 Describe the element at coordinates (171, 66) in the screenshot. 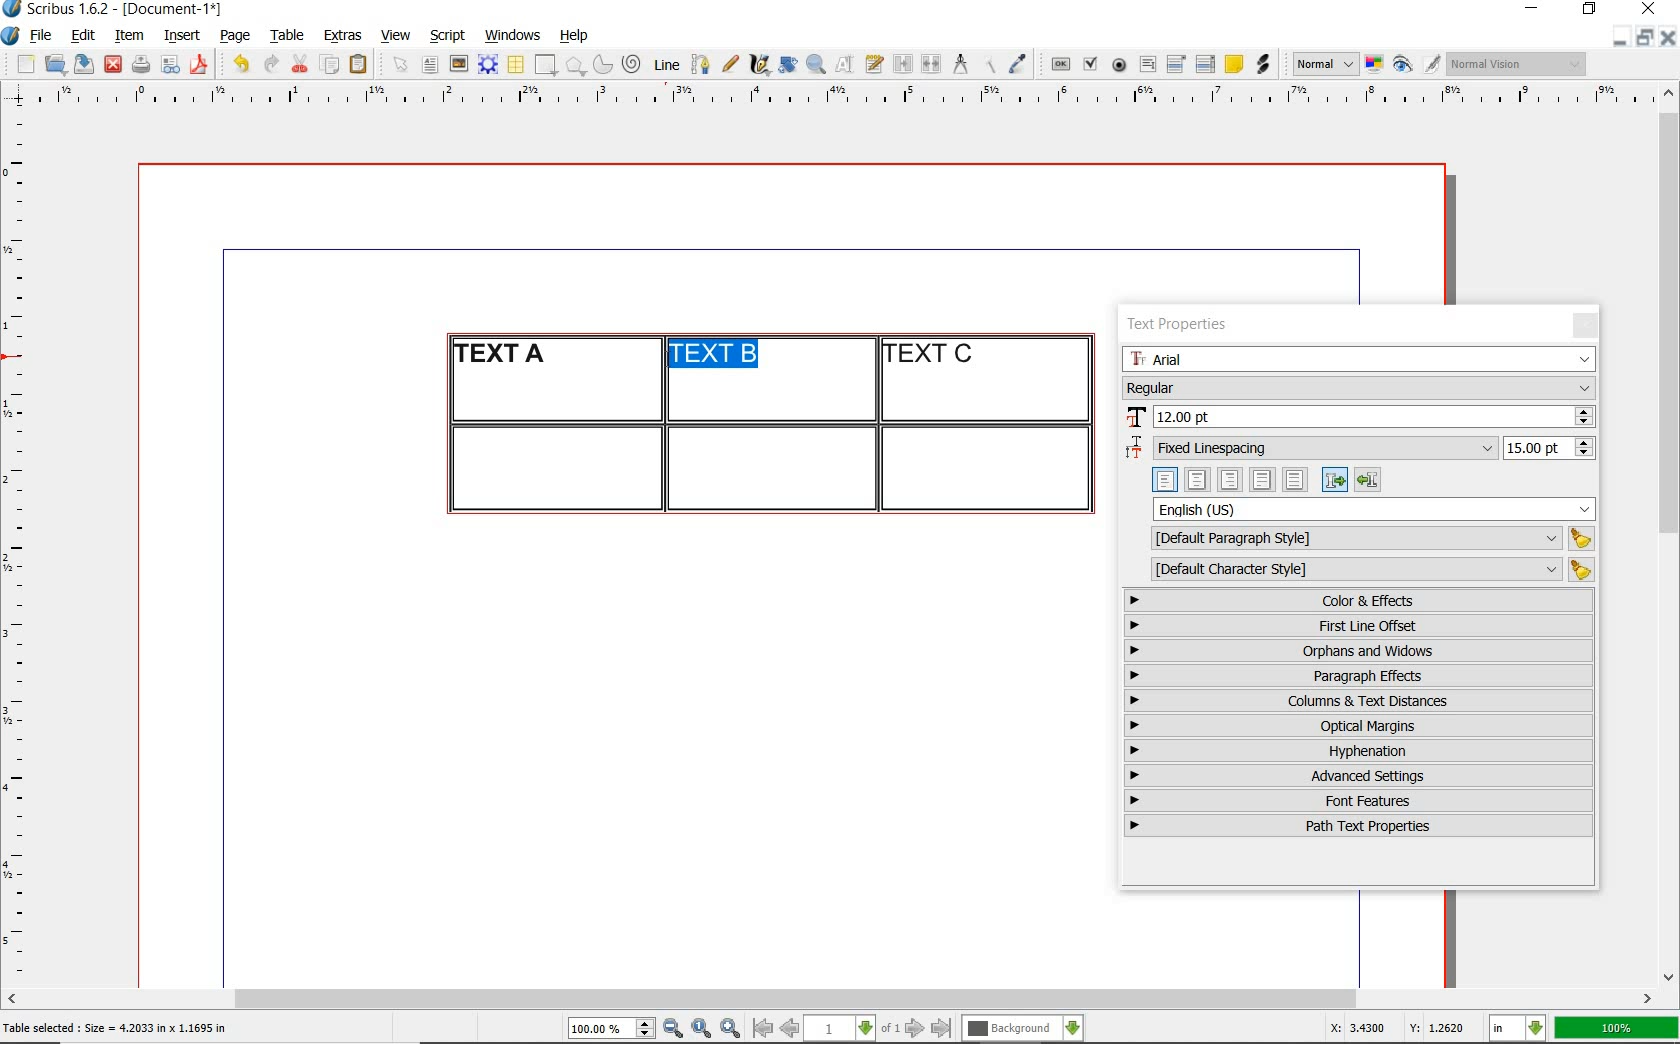

I see `preflight verifier` at that location.